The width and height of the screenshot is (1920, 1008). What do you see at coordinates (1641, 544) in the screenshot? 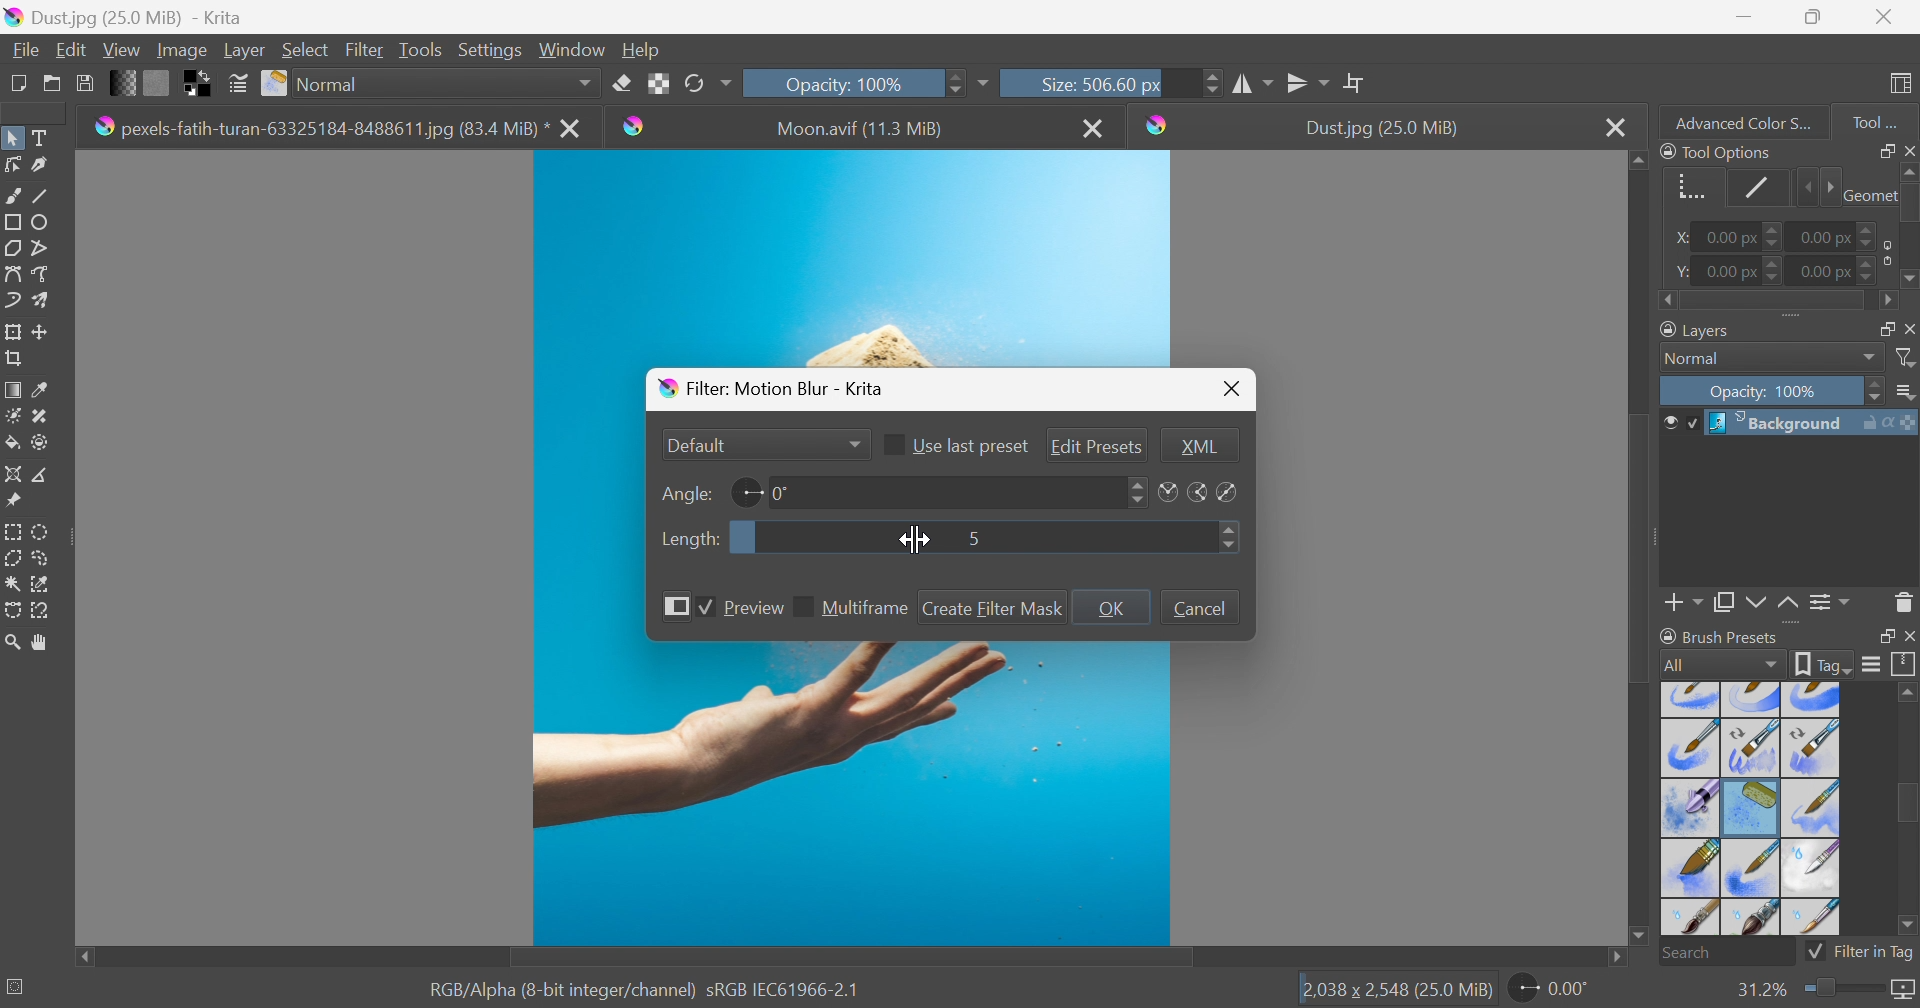
I see `Scroll Bar` at bounding box center [1641, 544].